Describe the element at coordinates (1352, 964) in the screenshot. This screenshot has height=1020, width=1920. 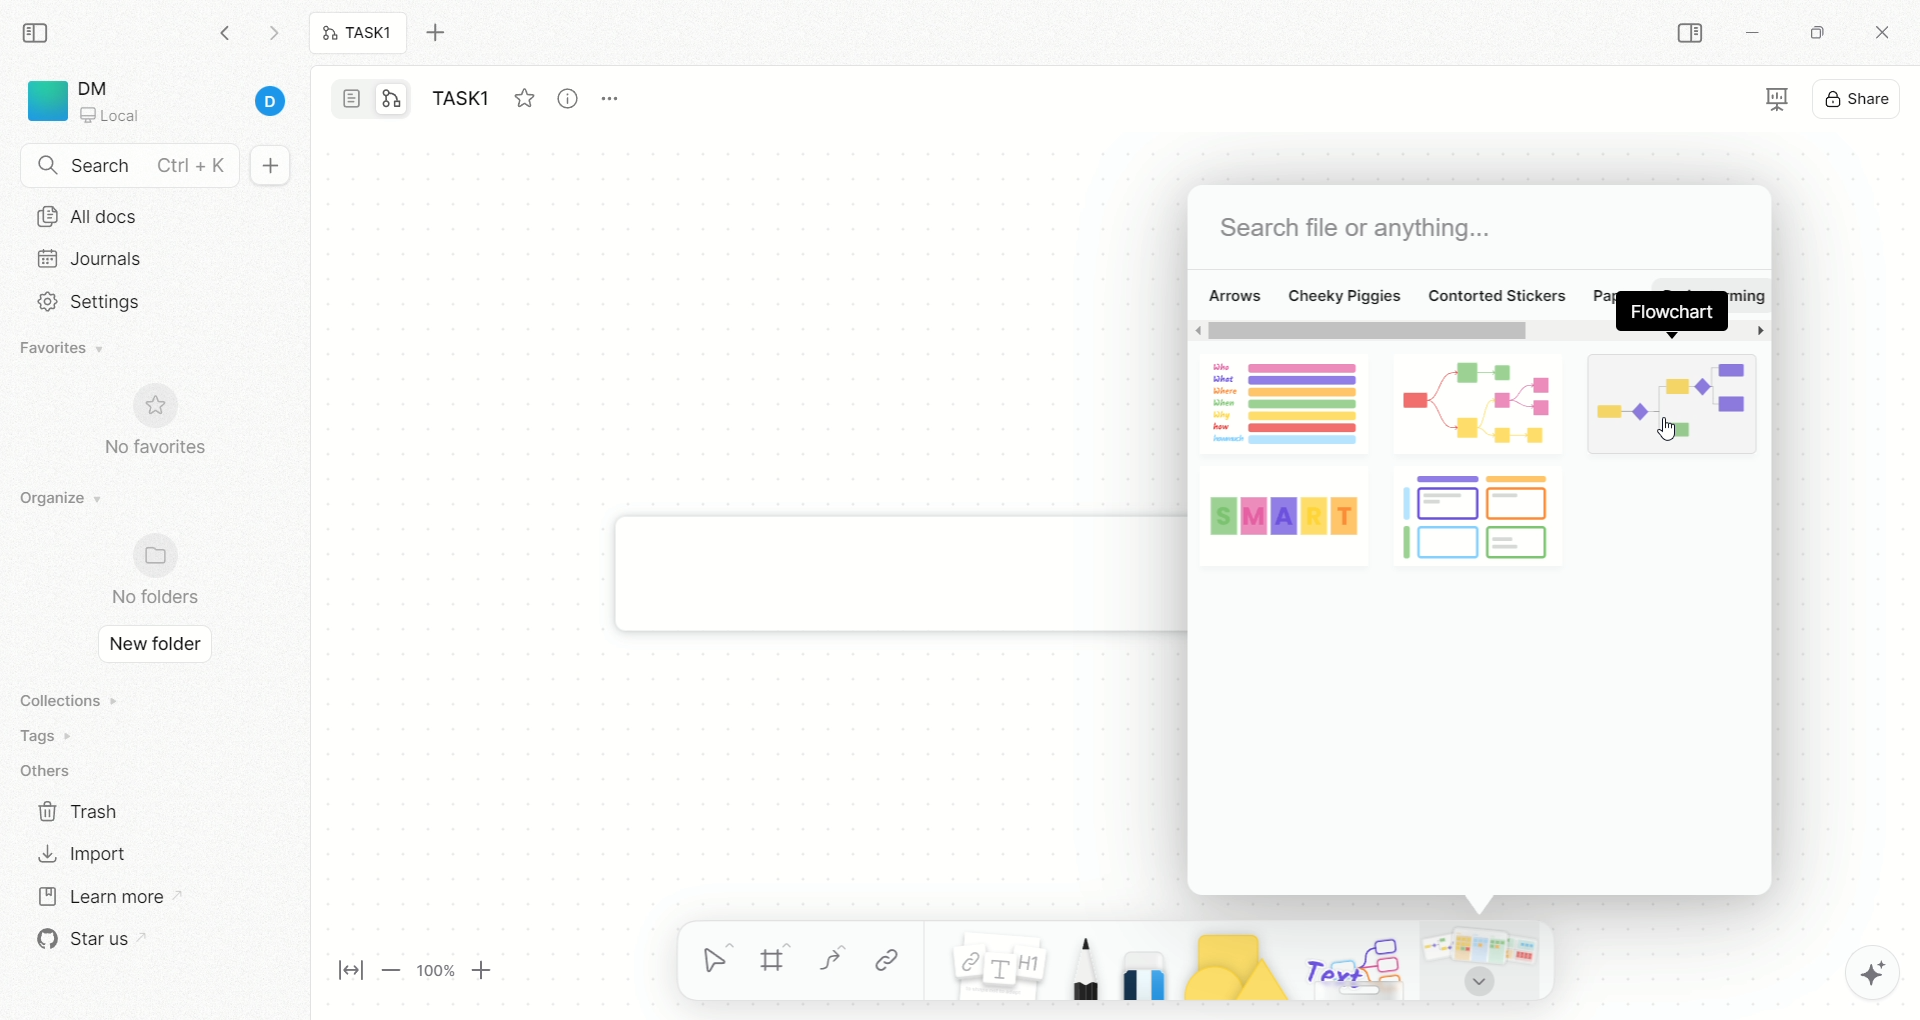
I see `text` at that location.